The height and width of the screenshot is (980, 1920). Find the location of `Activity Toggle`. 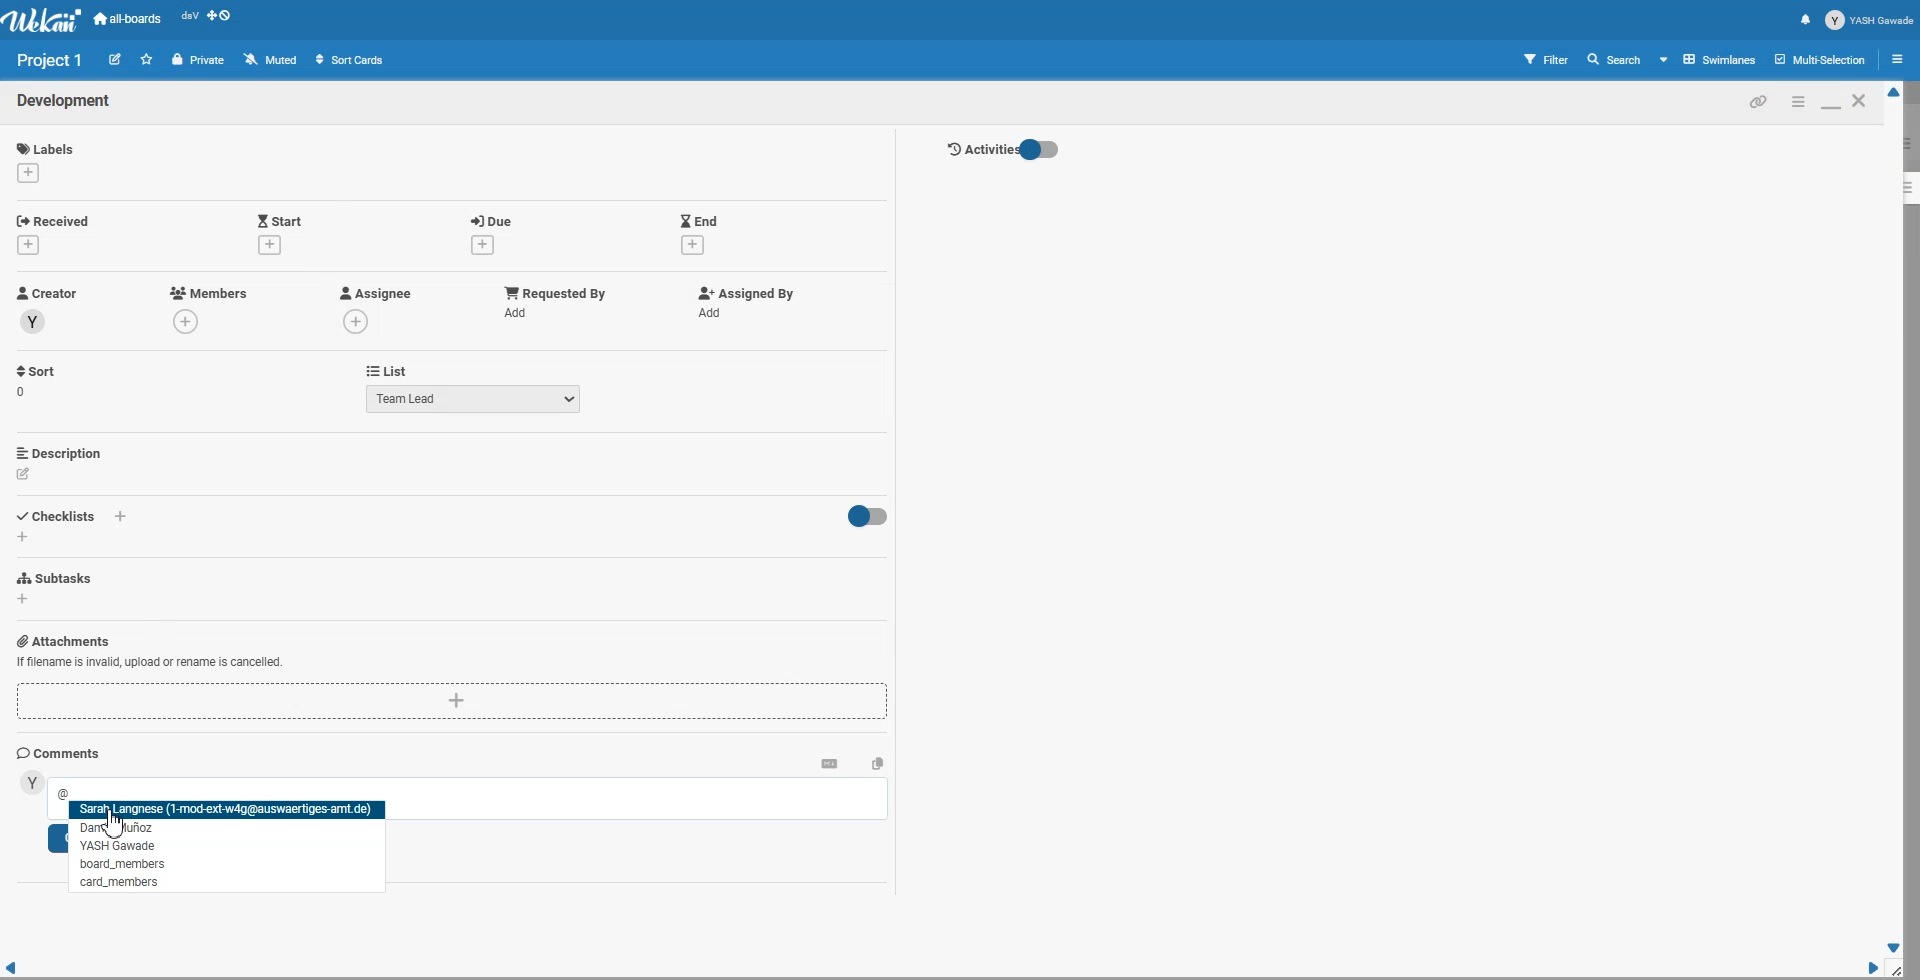

Activity Toggle is located at coordinates (1002, 150).